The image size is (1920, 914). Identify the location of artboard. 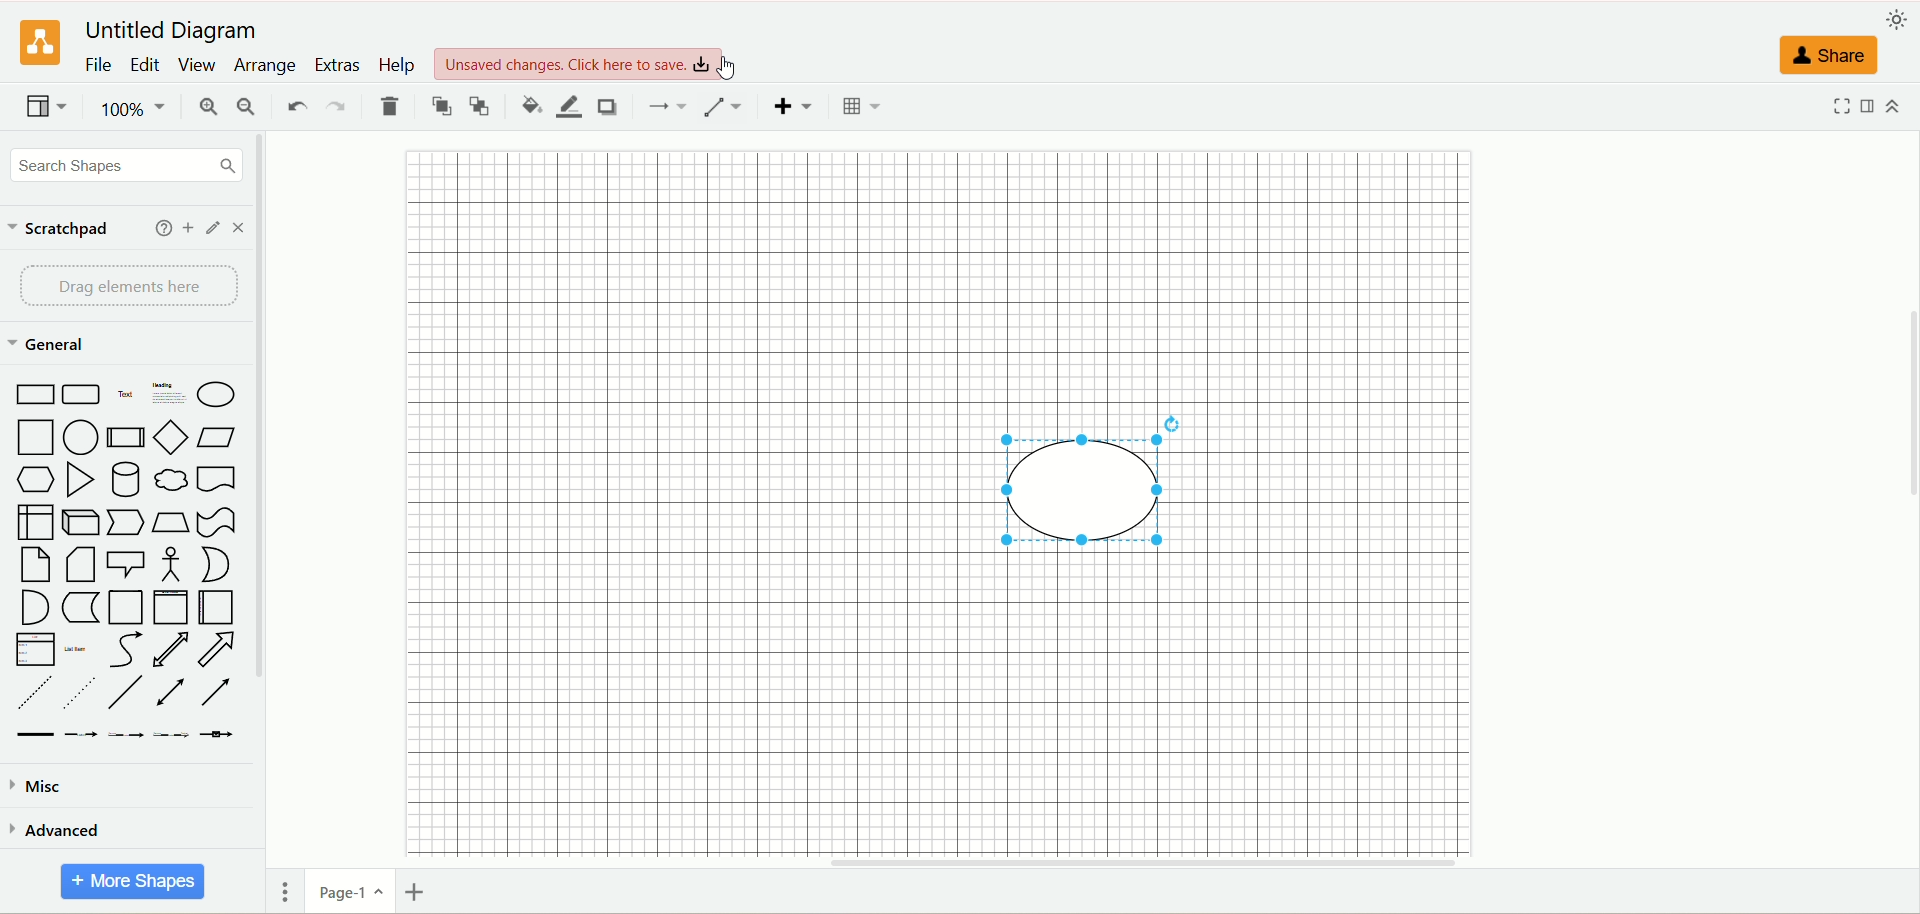
(965, 500).